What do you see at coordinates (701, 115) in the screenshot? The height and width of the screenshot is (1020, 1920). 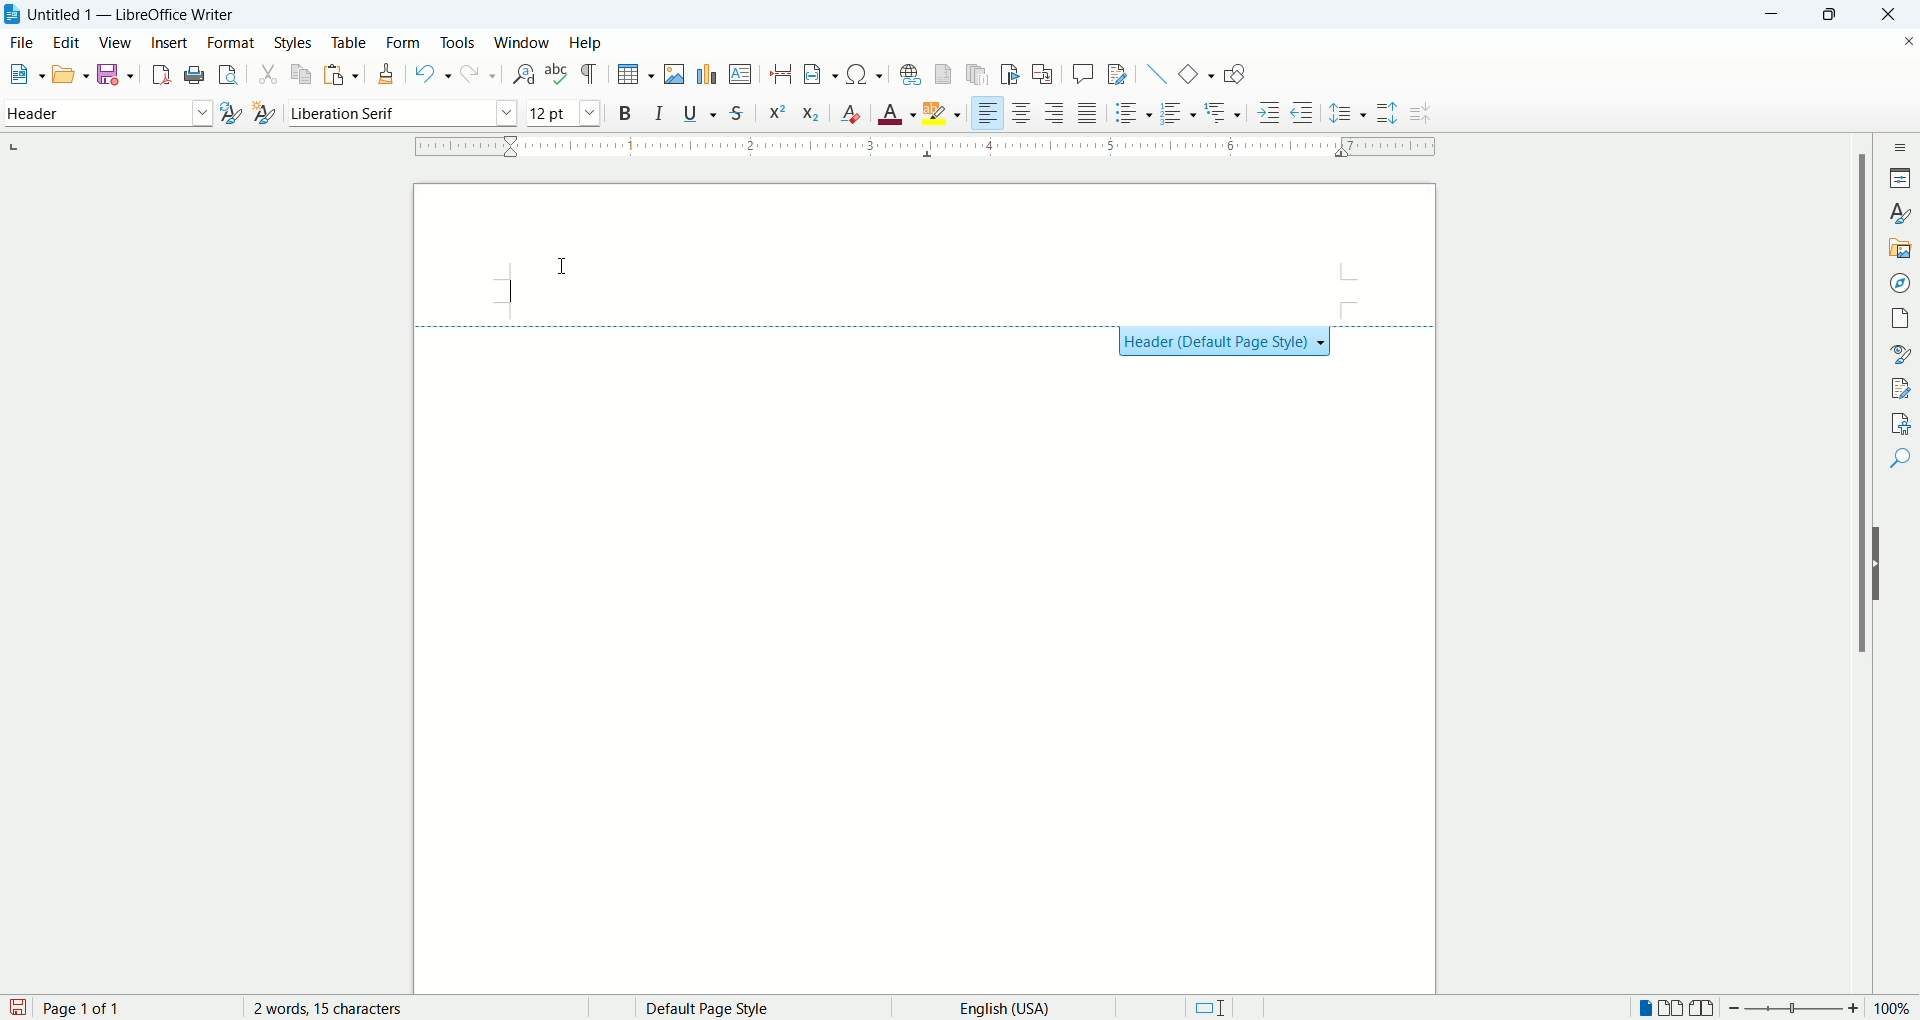 I see `underline` at bounding box center [701, 115].